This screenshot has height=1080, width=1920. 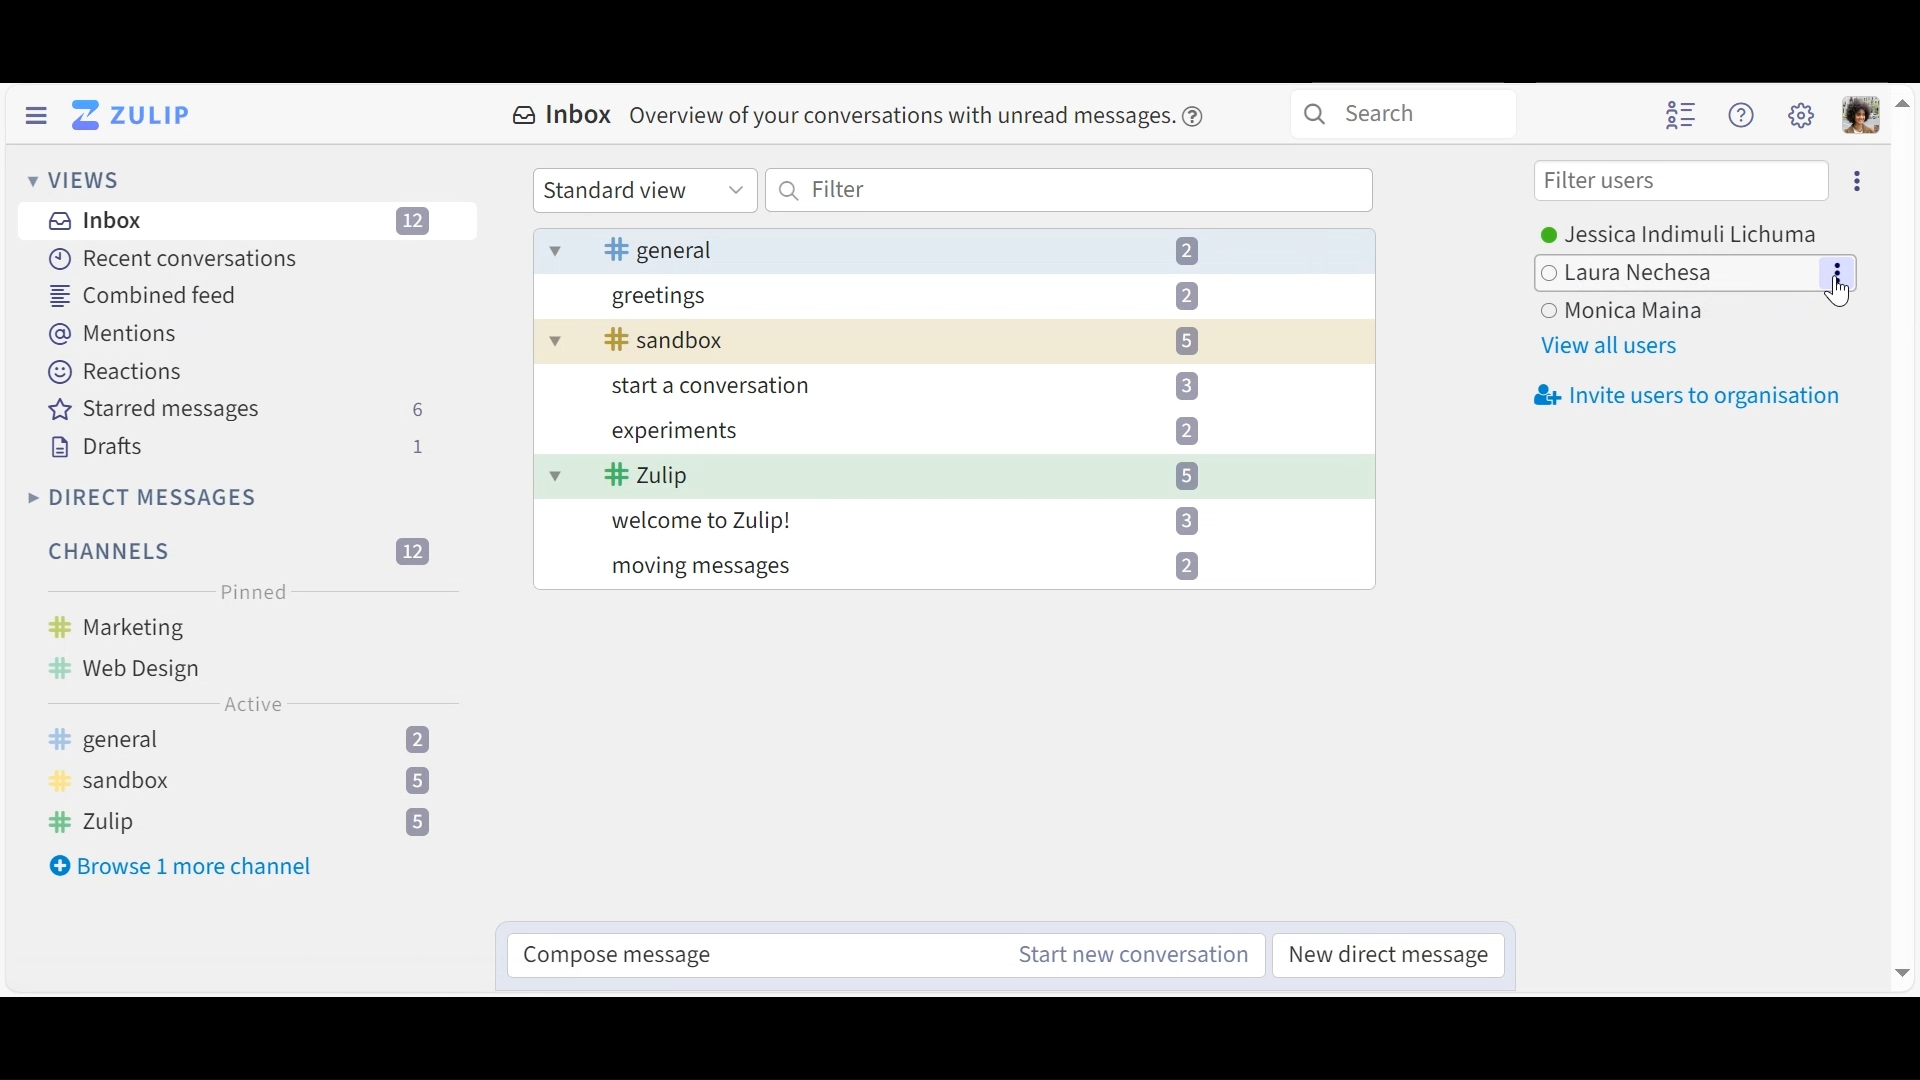 I want to click on more options, so click(x=1858, y=181).